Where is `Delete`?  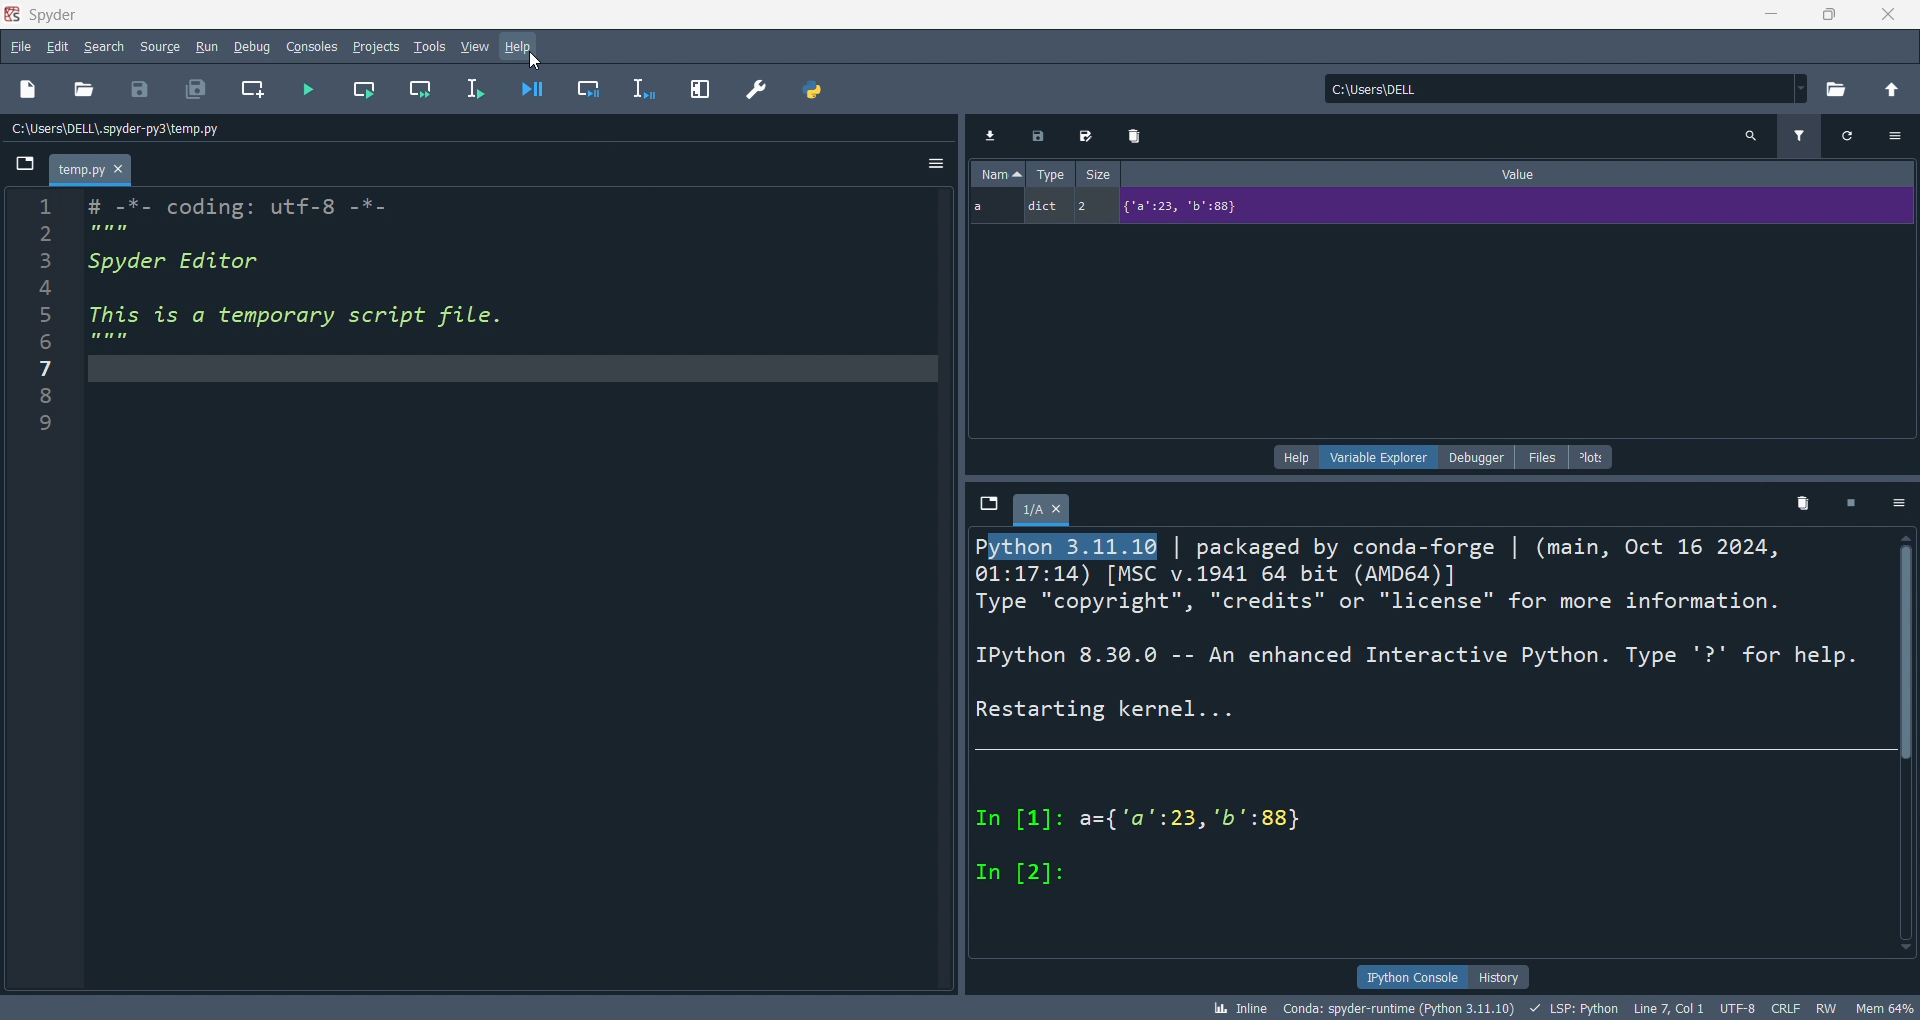
Delete is located at coordinates (1804, 503).